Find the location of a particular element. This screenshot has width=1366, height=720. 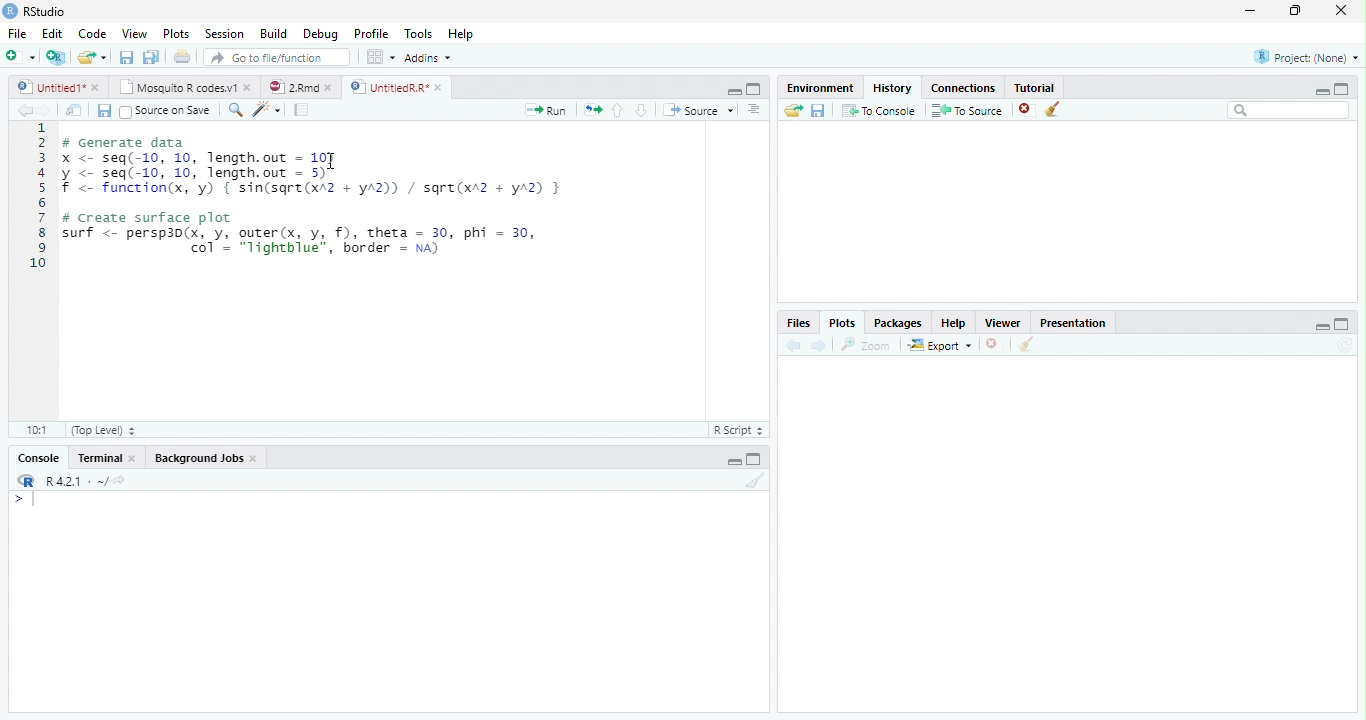

View the current working directory is located at coordinates (120, 478).